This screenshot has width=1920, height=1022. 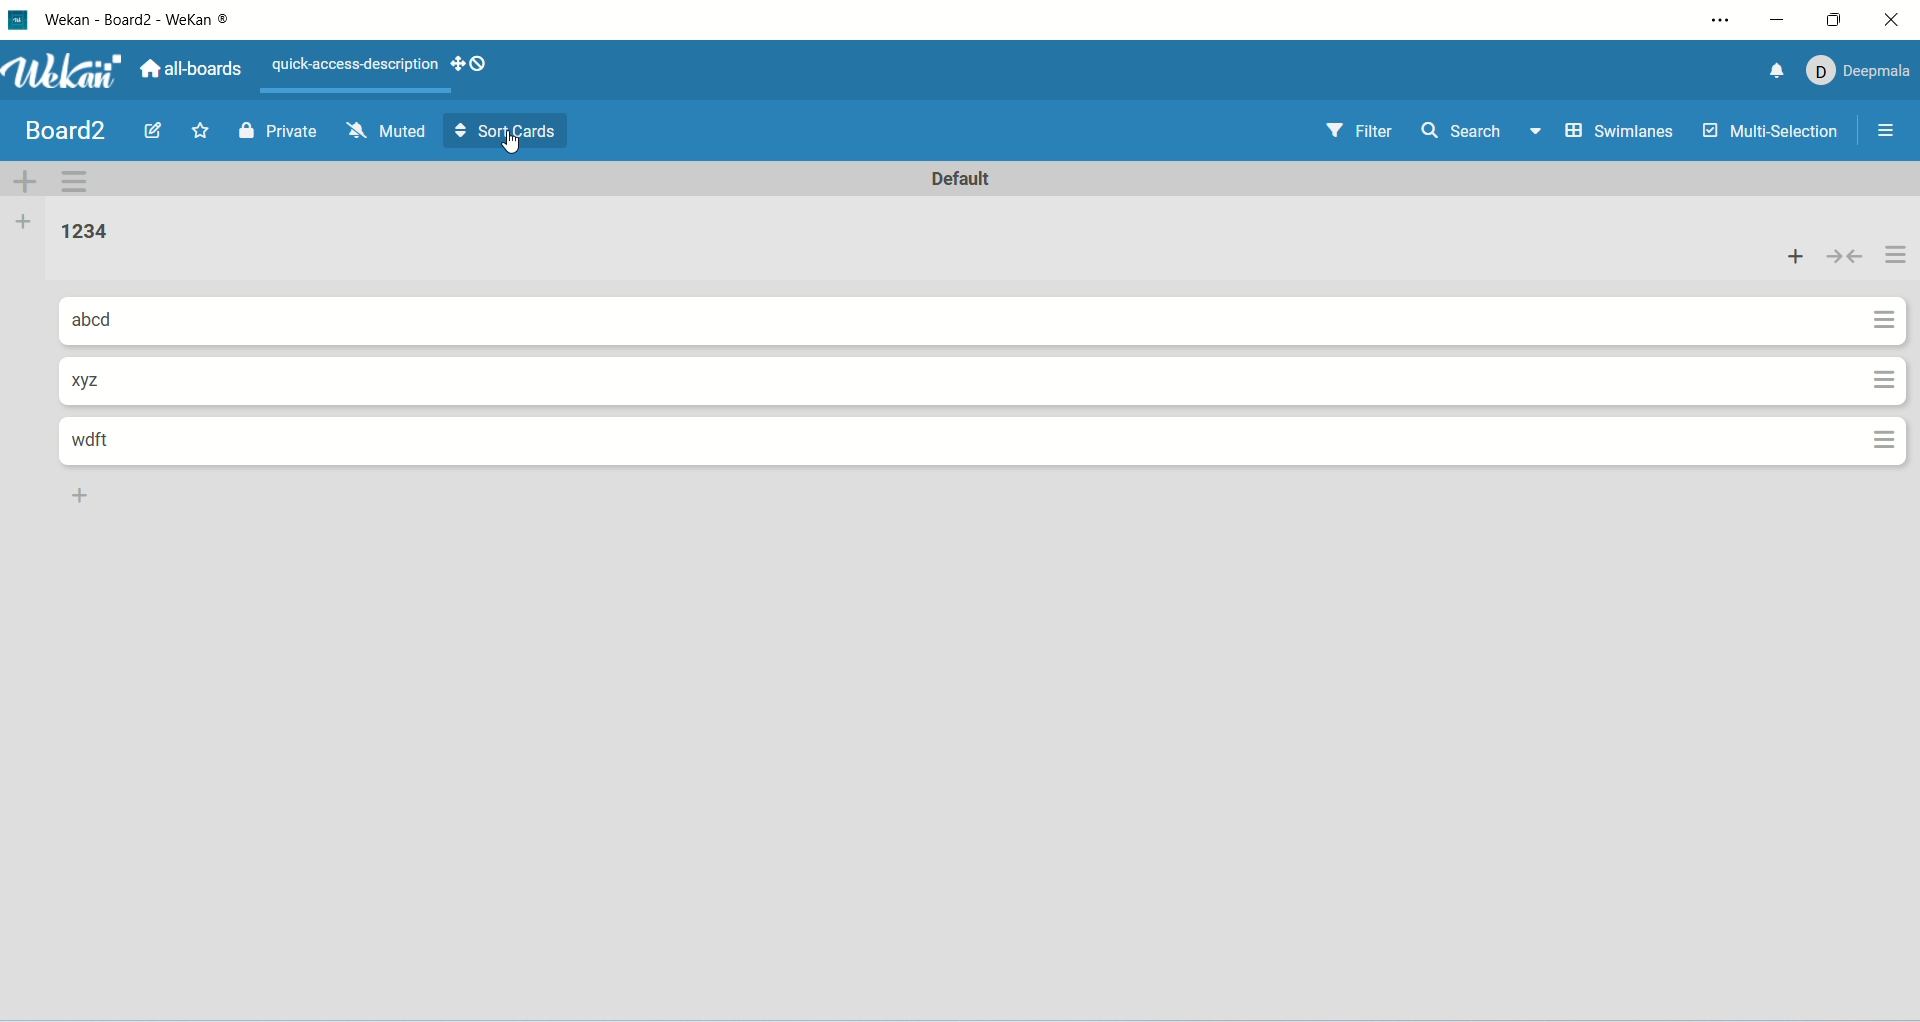 I want to click on card title, so click(x=103, y=320).